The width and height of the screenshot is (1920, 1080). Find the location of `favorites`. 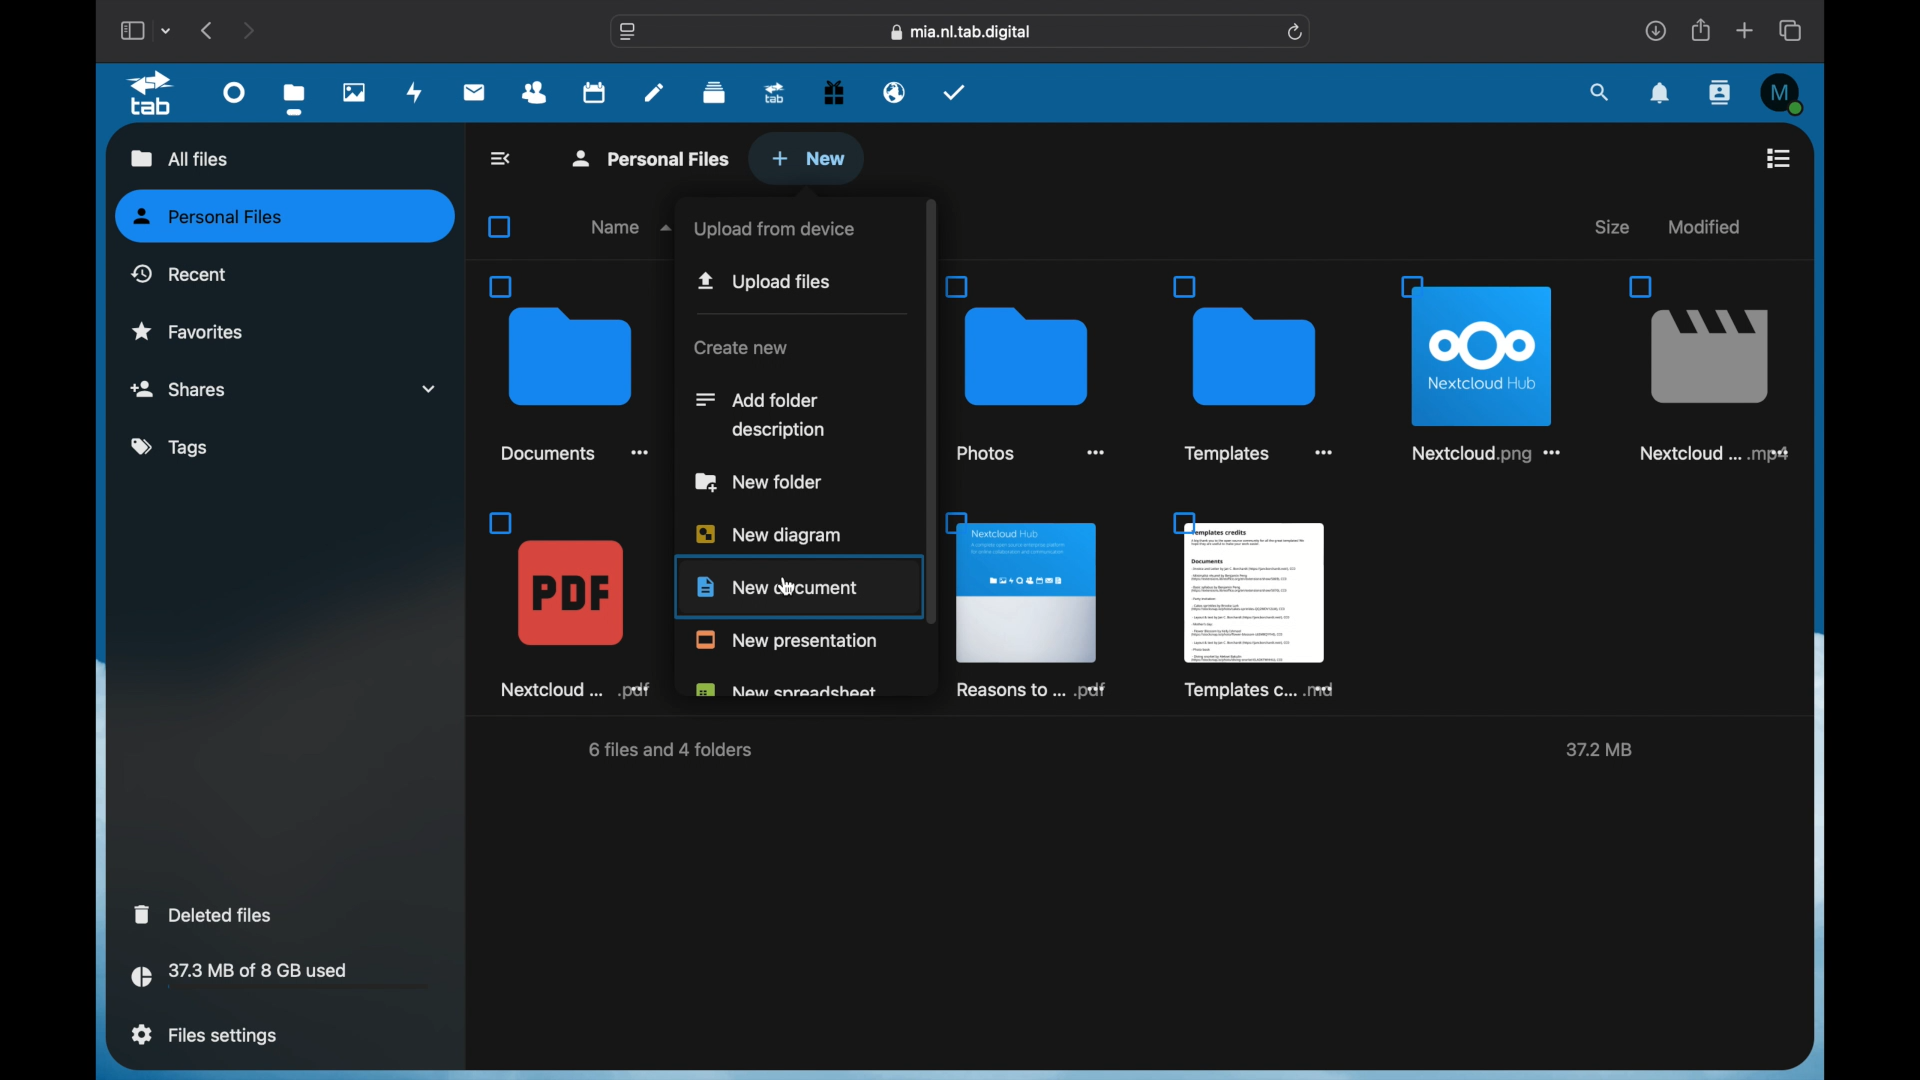

favorites is located at coordinates (188, 330).